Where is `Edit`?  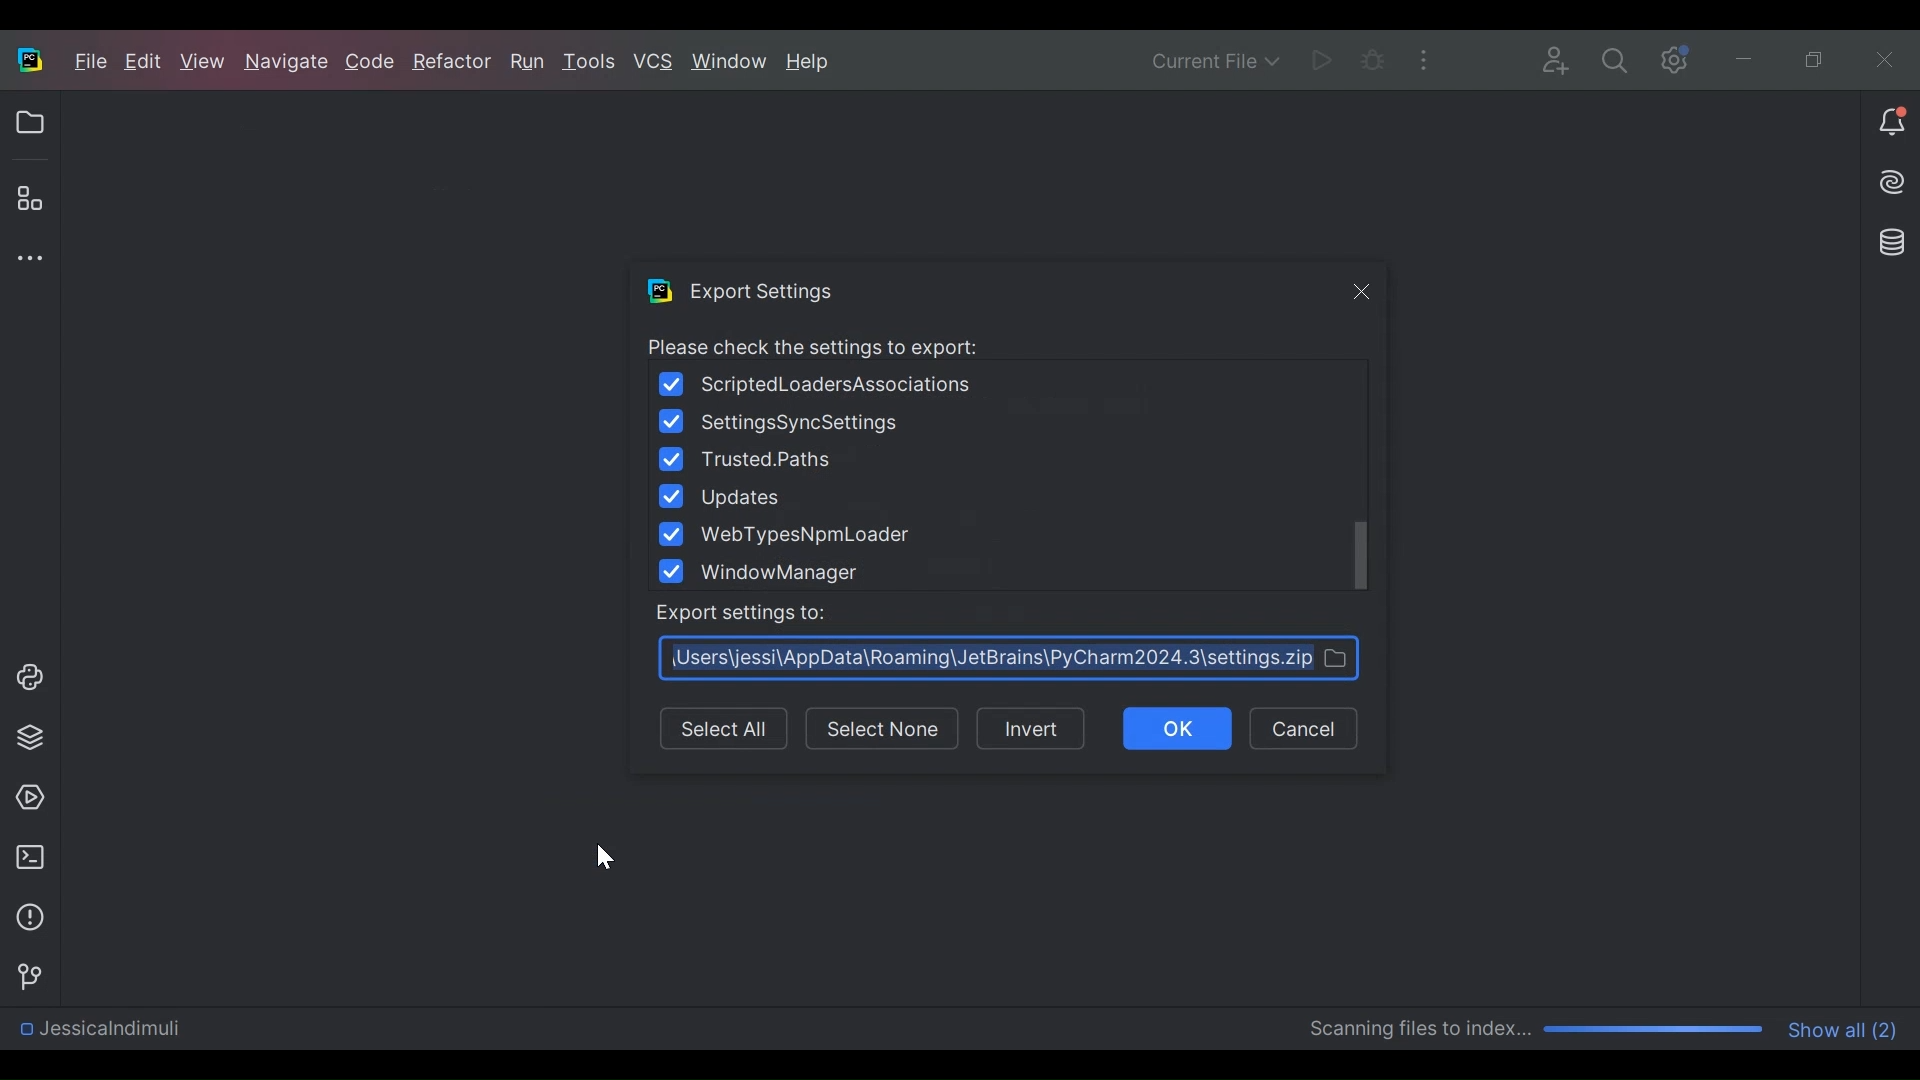
Edit is located at coordinates (146, 63).